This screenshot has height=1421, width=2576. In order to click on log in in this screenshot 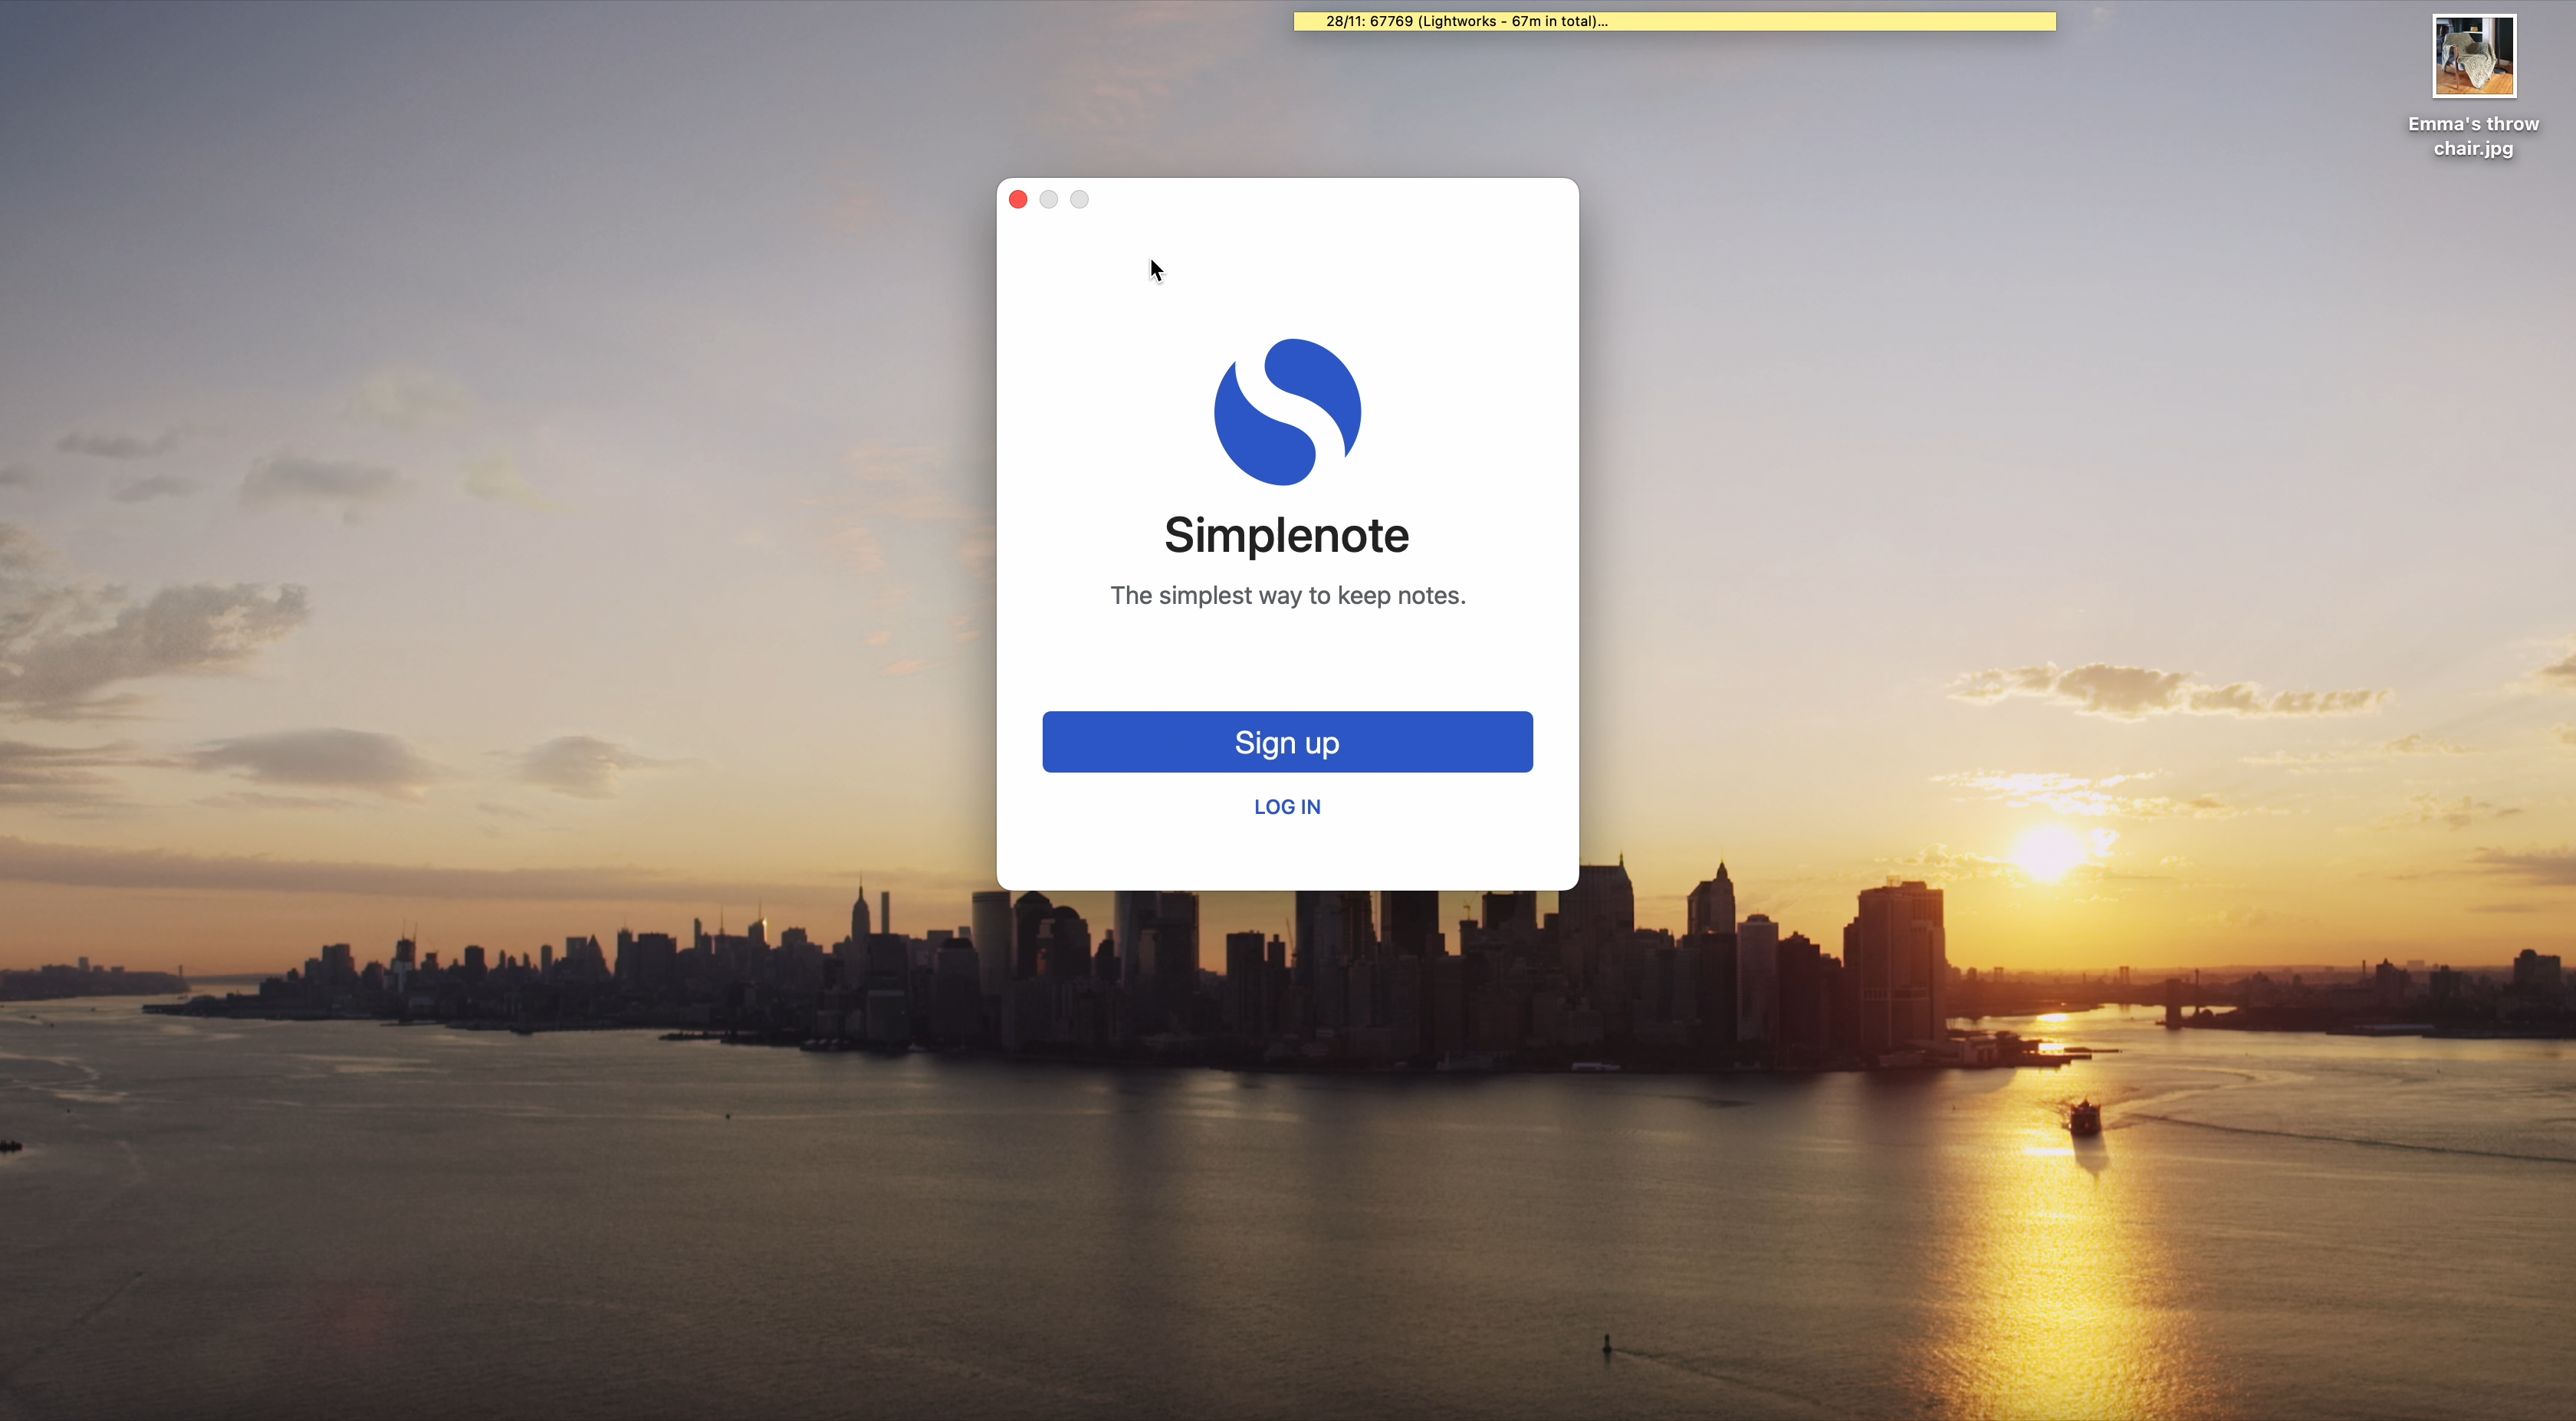, I will do `click(1287, 809)`.